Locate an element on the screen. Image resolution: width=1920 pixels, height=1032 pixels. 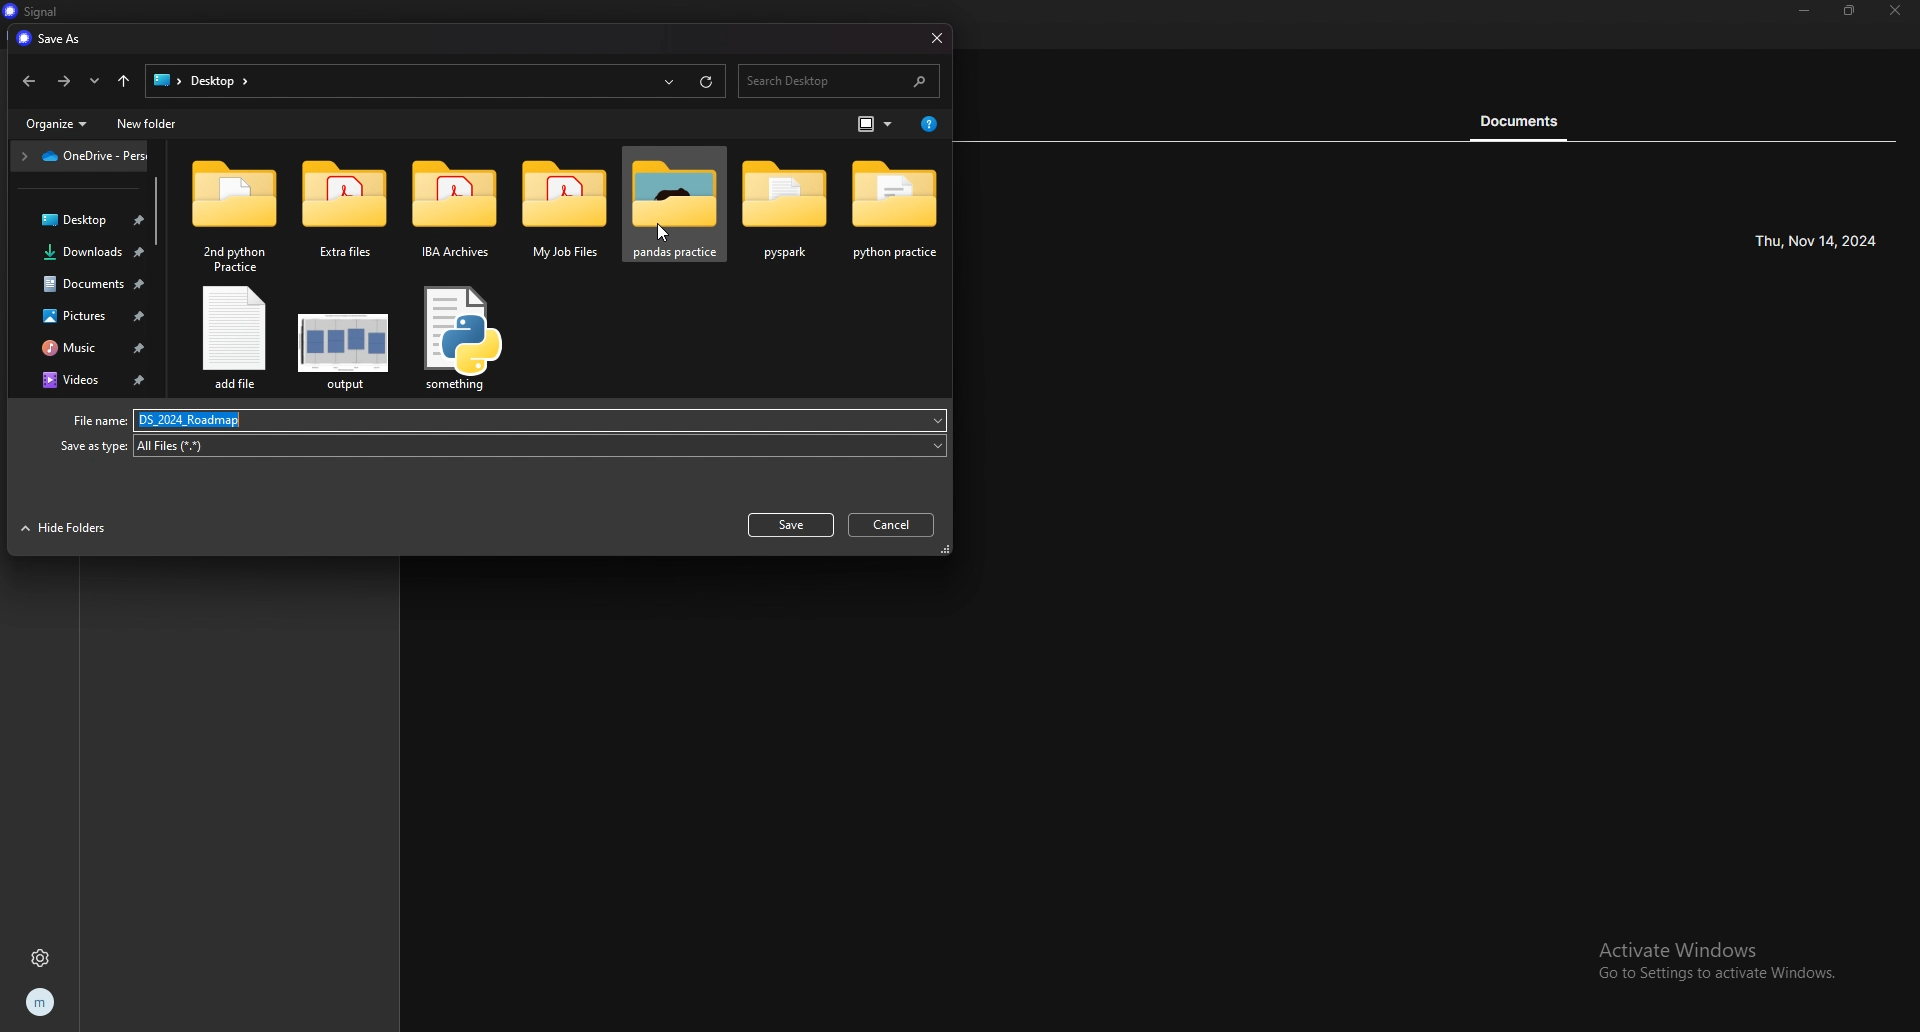
downloads is located at coordinates (86, 253).